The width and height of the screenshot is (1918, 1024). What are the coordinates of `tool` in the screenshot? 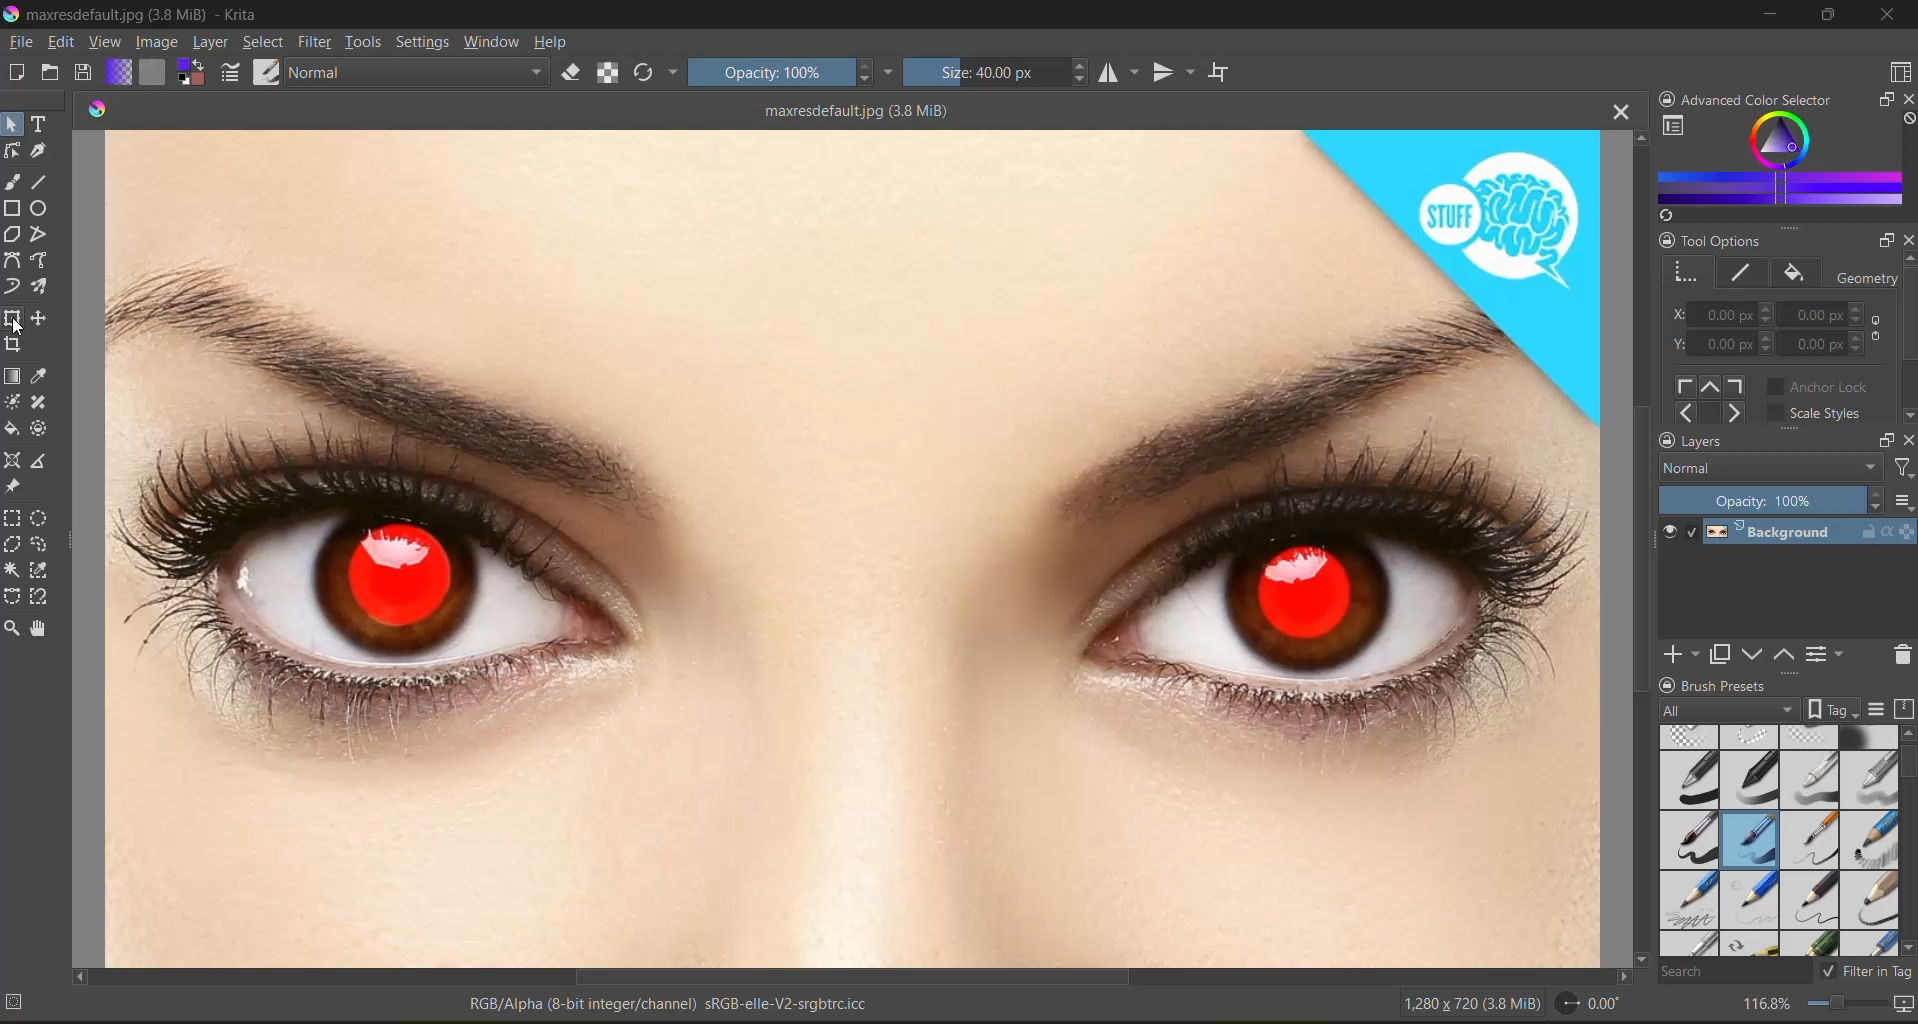 It's located at (44, 570).